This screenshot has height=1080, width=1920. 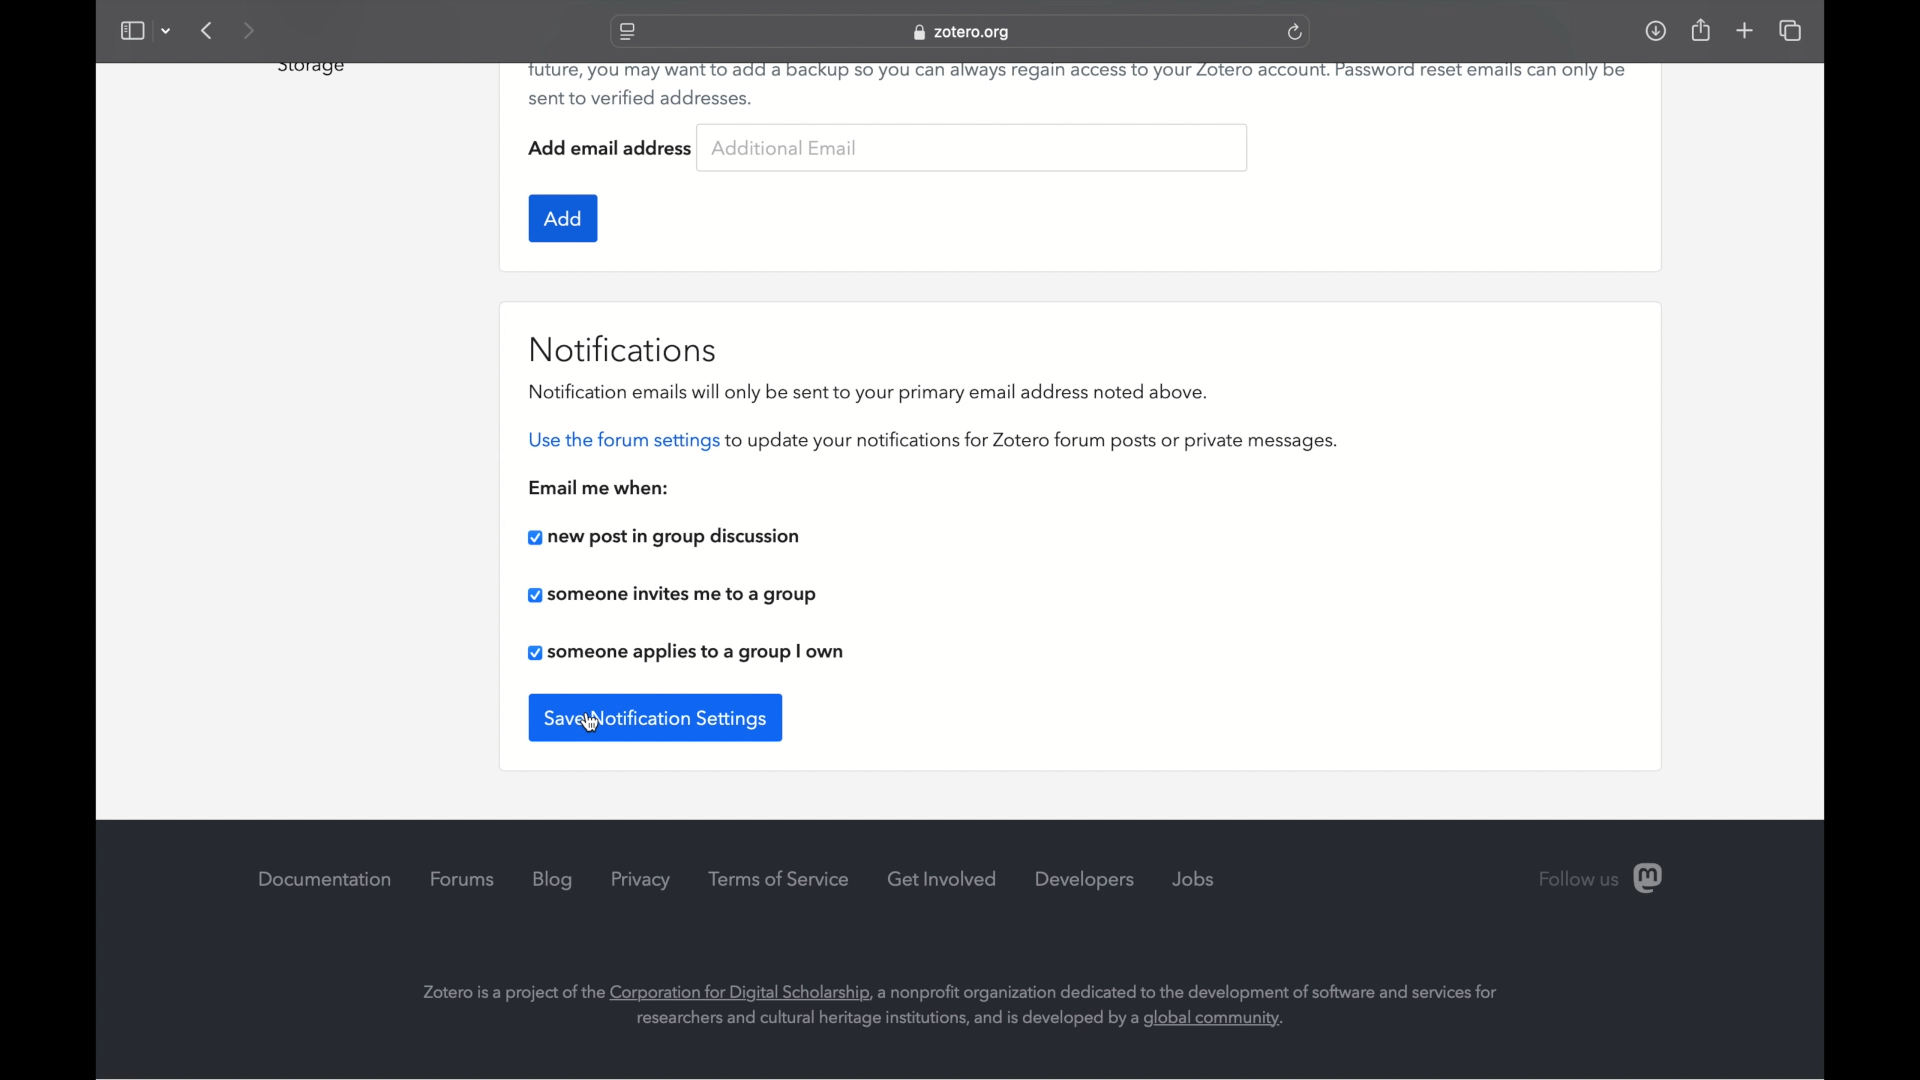 I want to click on new tab, so click(x=1745, y=31).